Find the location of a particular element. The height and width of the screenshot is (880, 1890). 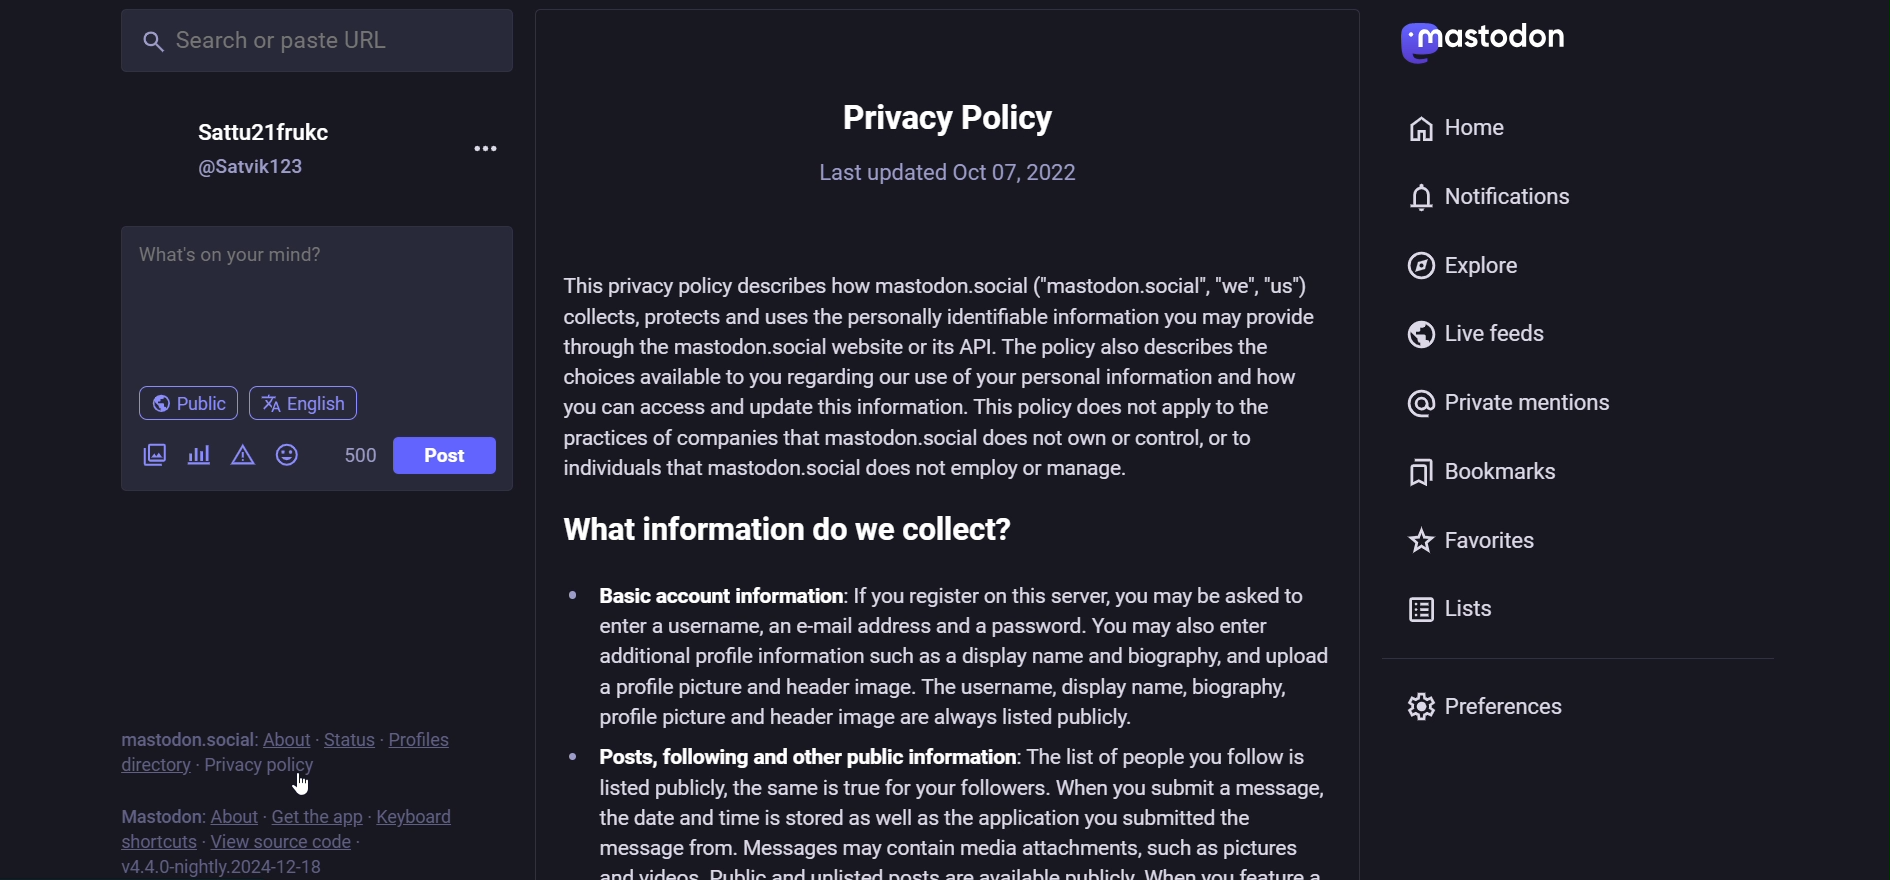

home is located at coordinates (1473, 133).